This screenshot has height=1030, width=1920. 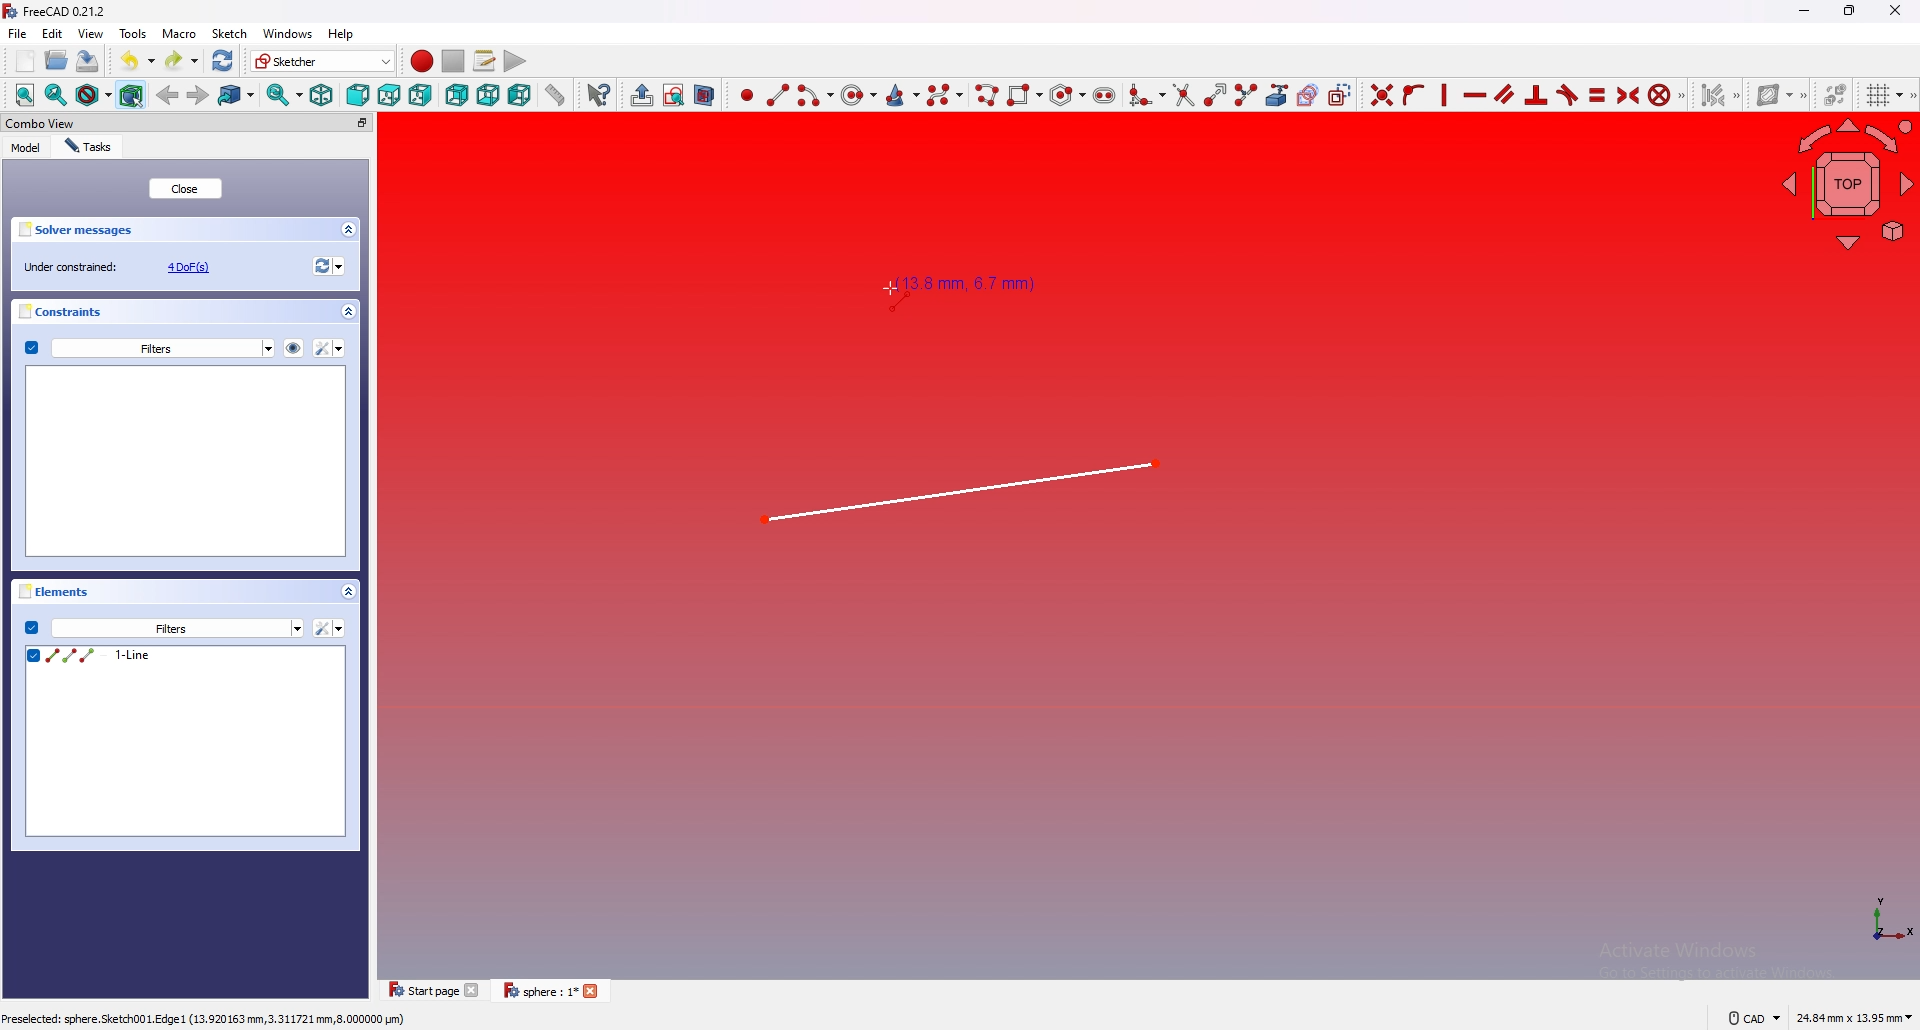 I want to click on Marco, so click(x=180, y=34).